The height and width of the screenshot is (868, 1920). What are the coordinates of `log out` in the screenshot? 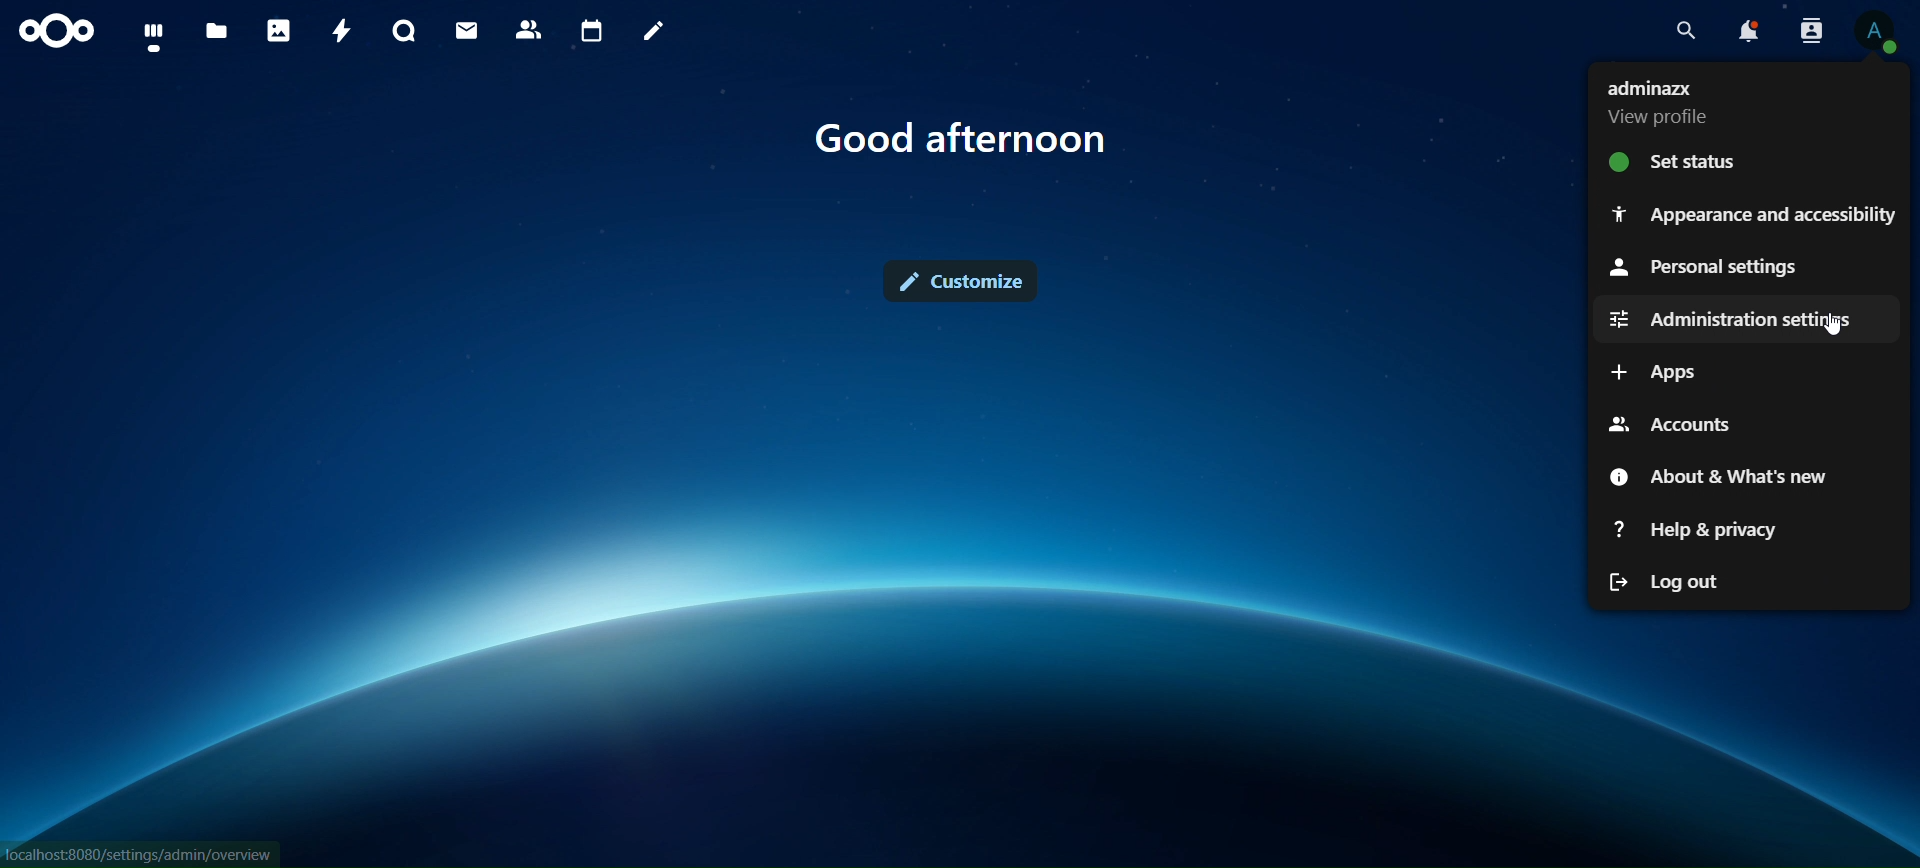 It's located at (1661, 585).